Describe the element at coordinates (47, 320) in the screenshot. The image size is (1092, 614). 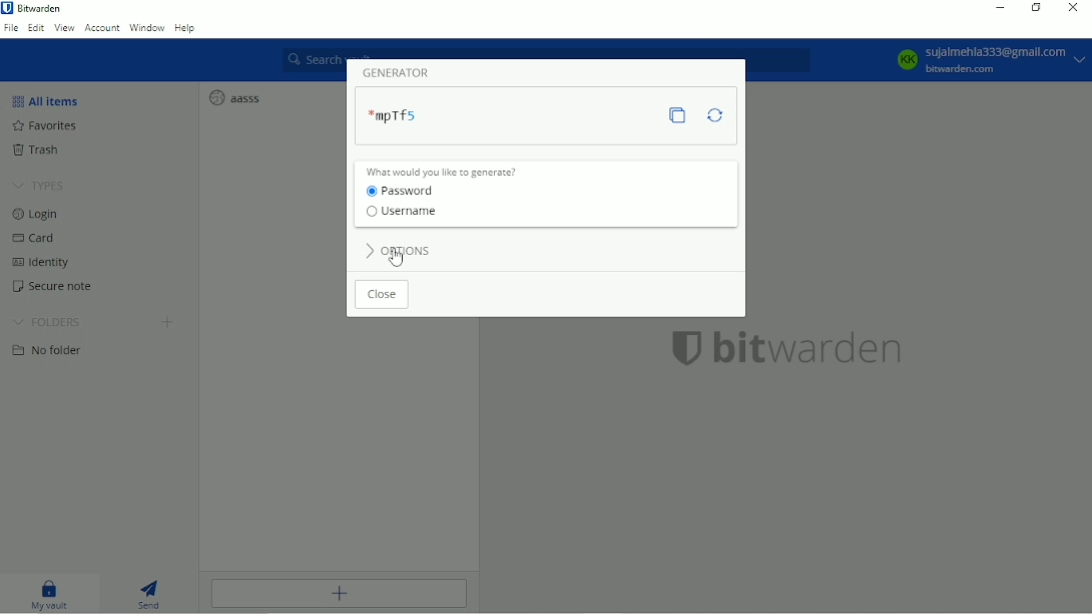
I see `Folders` at that location.